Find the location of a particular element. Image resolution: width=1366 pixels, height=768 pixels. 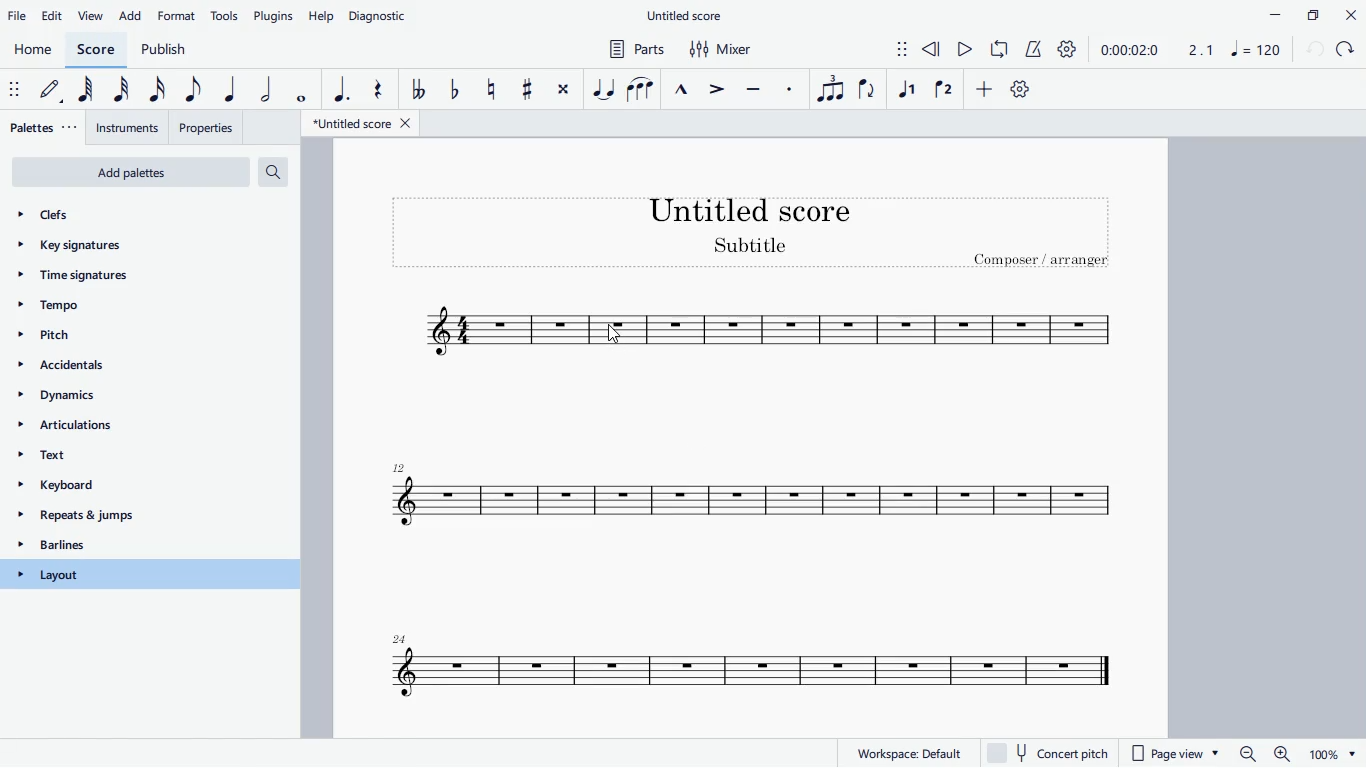

concert pitch is located at coordinates (1054, 753).